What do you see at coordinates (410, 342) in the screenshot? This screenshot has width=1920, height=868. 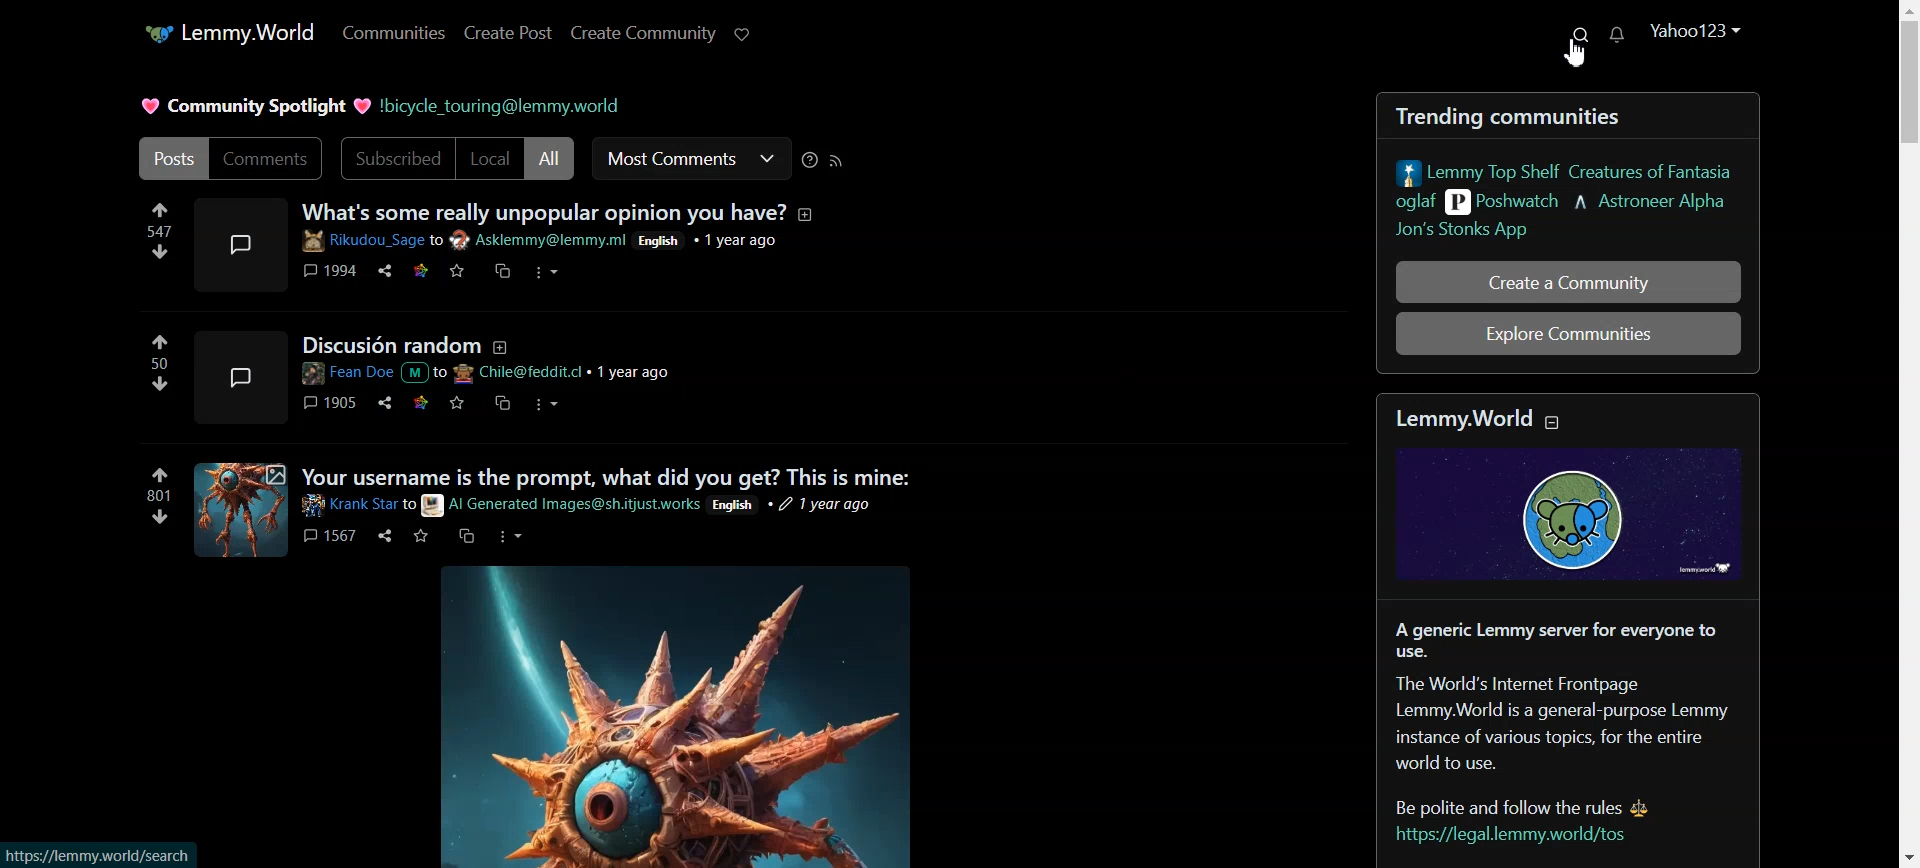 I see `Discusion random` at bounding box center [410, 342].